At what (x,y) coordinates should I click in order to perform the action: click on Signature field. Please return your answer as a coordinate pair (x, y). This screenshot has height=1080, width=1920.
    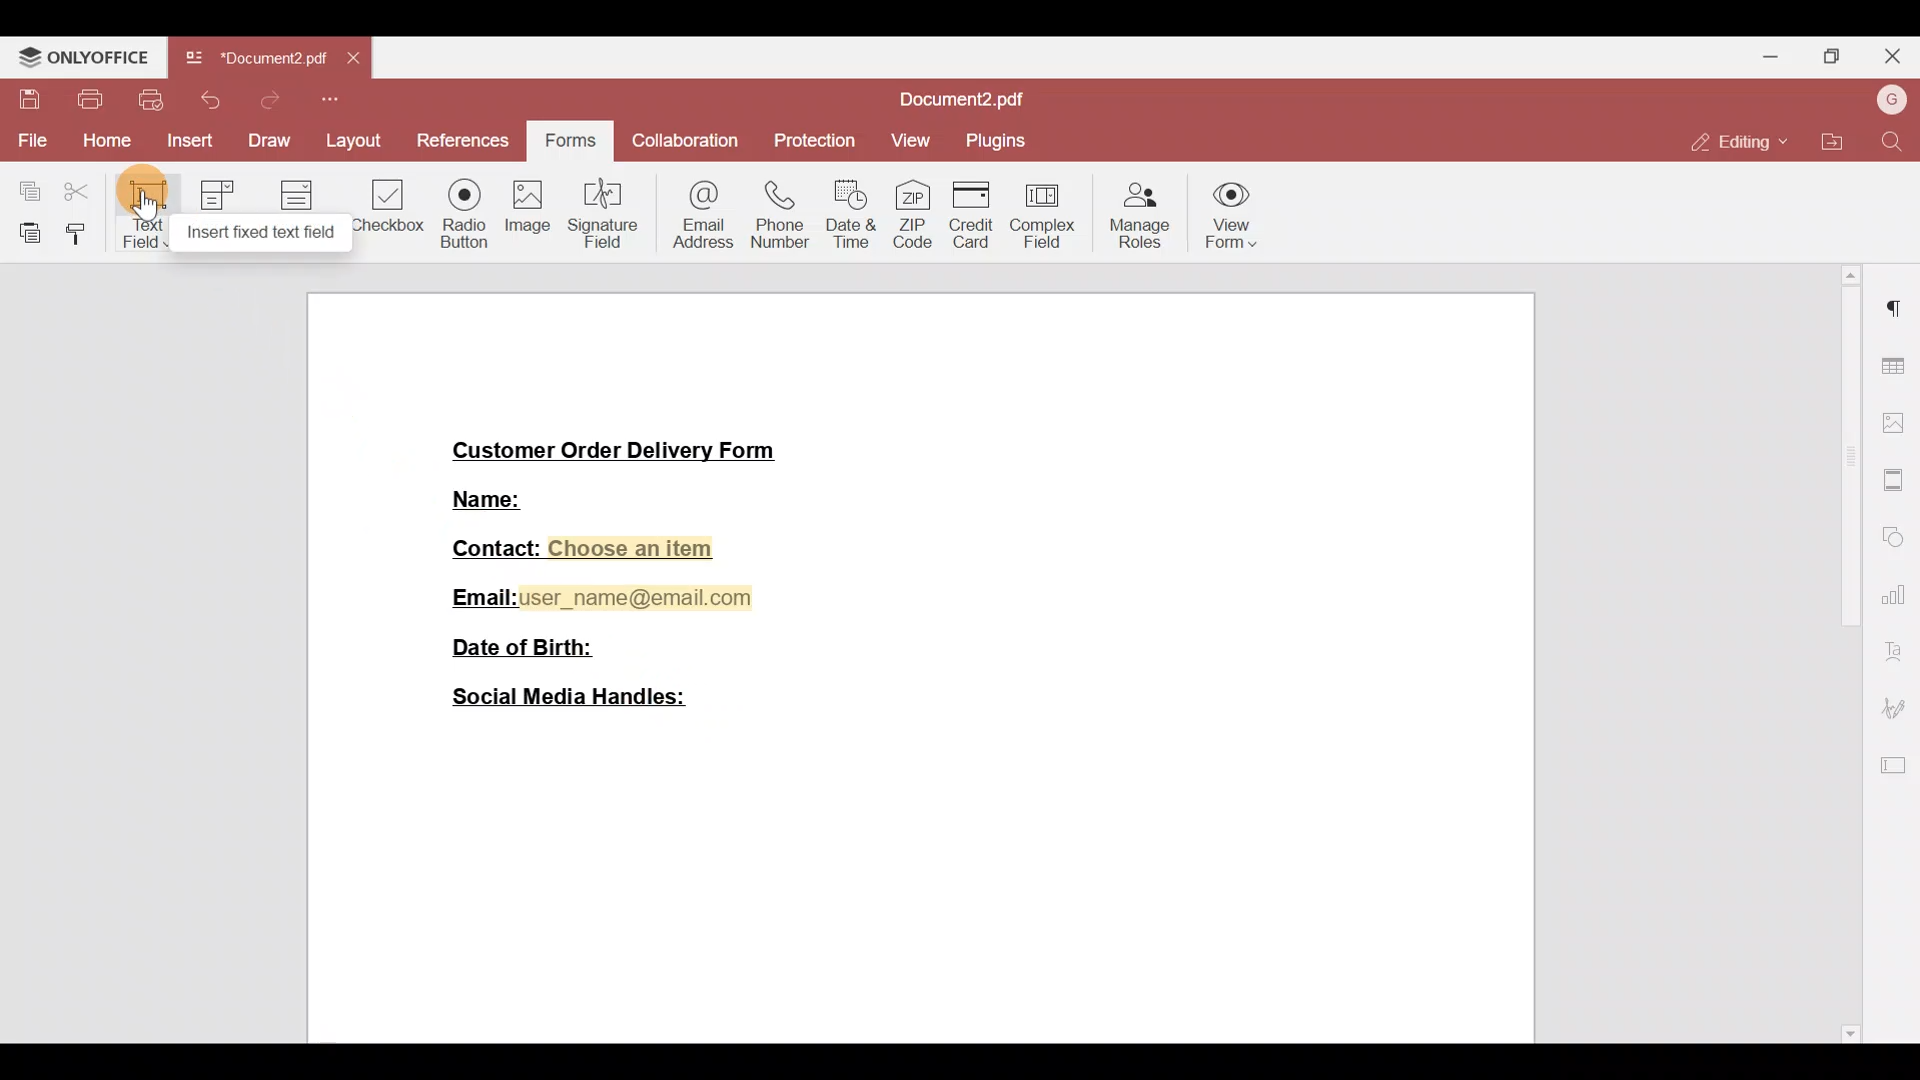
    Looking at the image, I should click on (598, 212).